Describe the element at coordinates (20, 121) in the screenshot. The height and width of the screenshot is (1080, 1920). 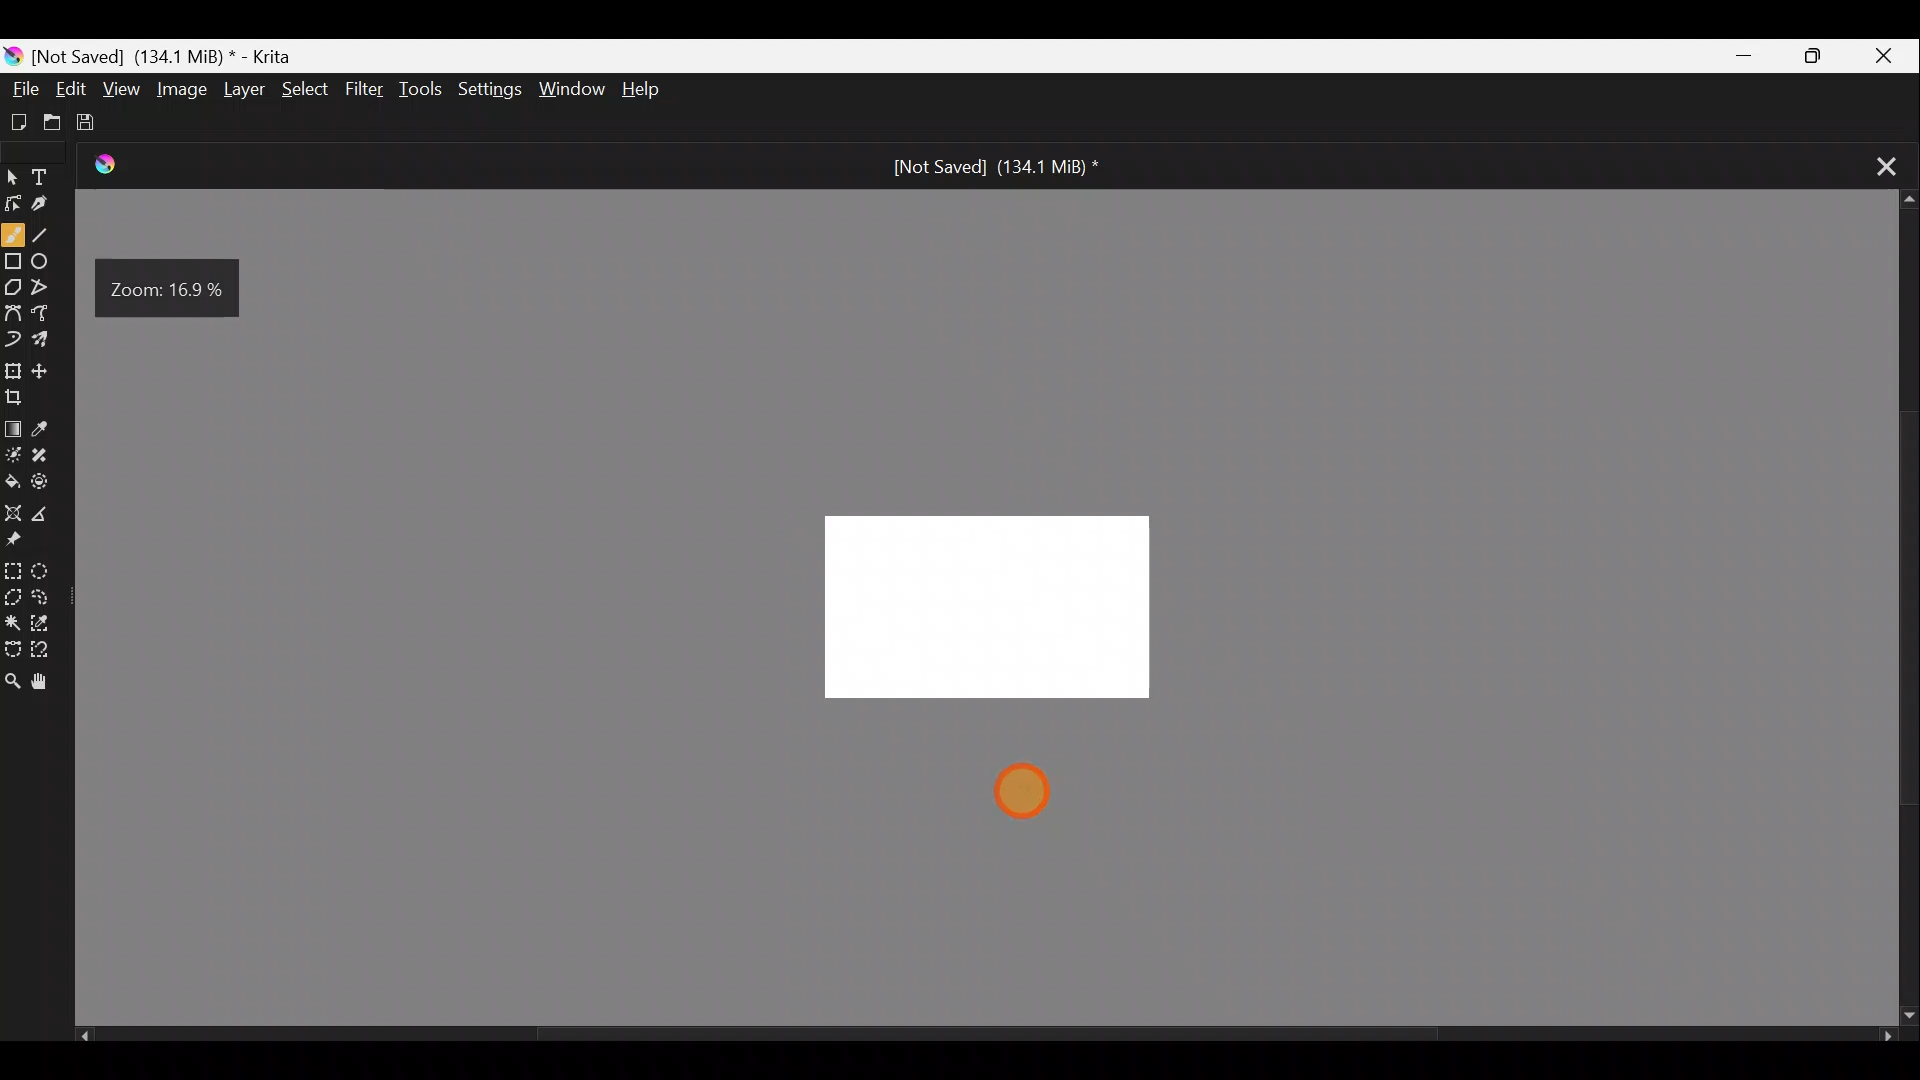
I see `Create a new document` at that location.